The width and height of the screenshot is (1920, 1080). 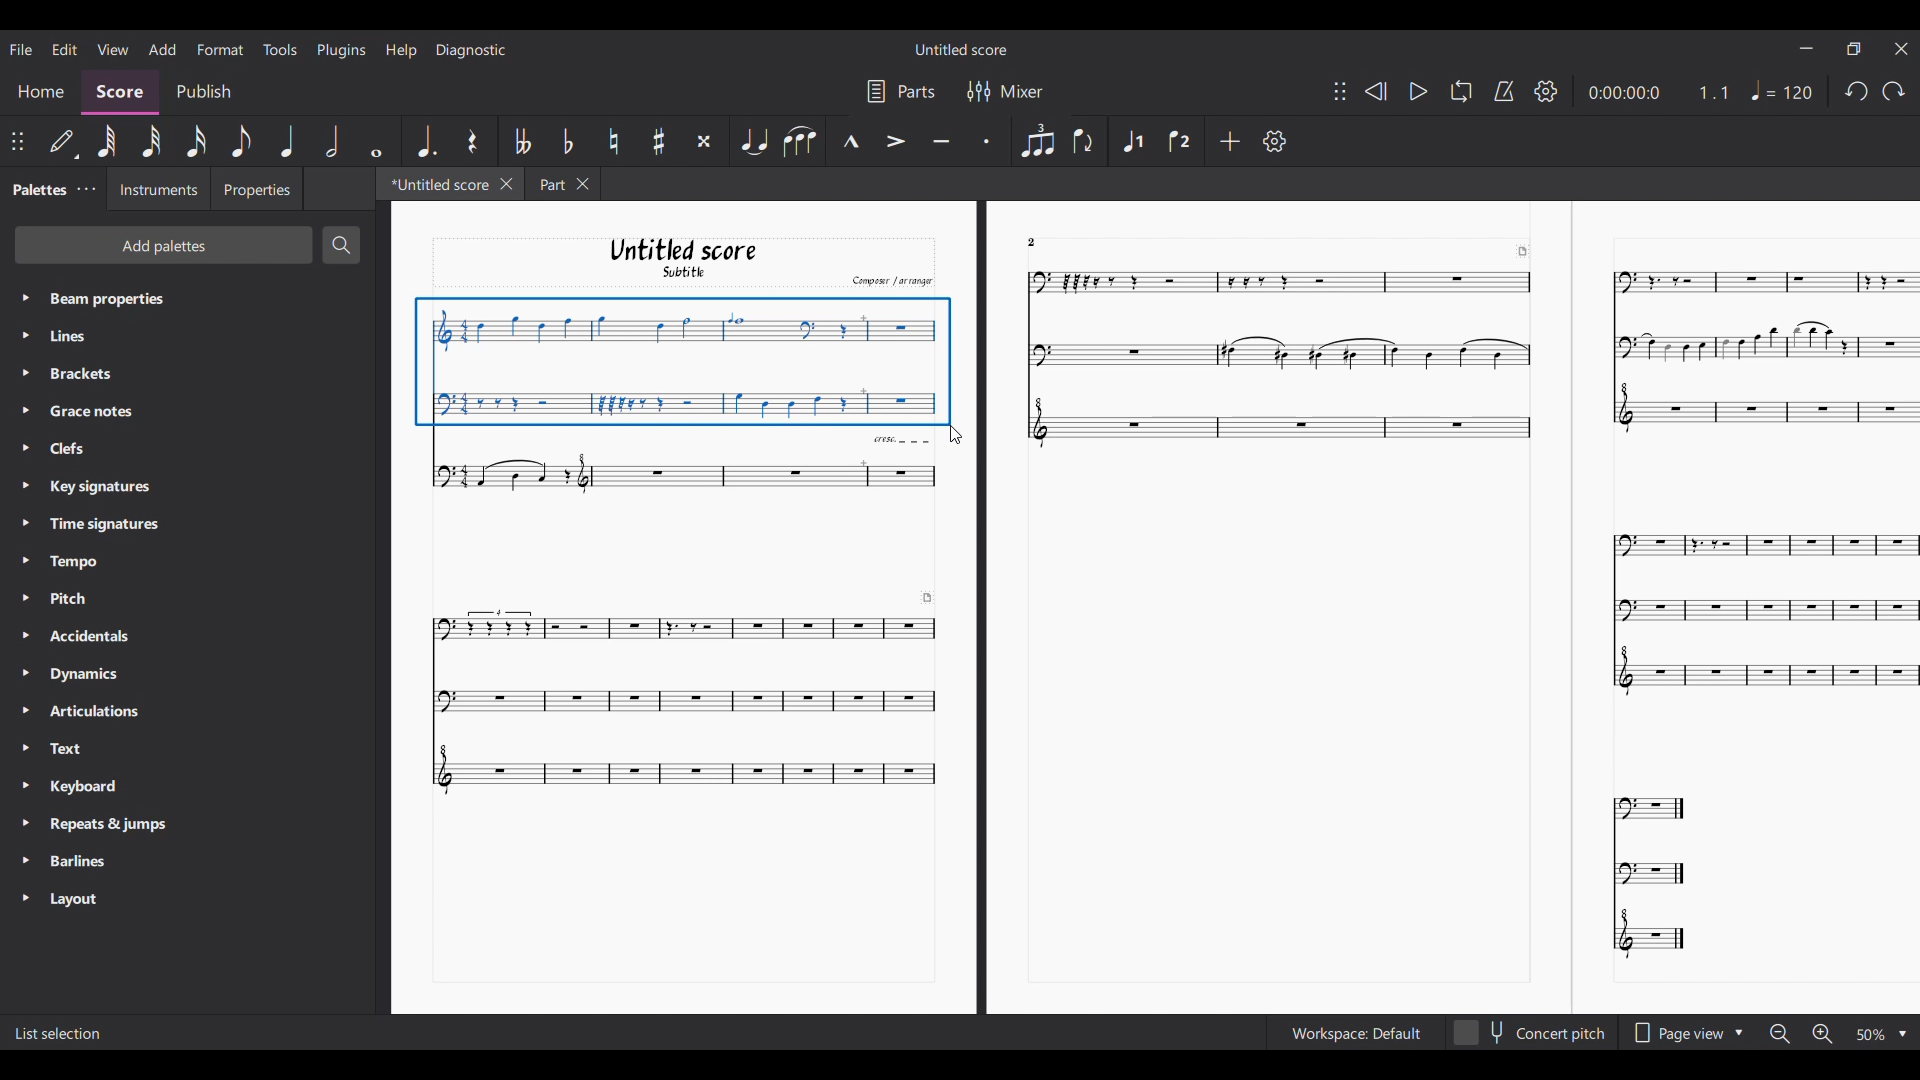 What do you see at coordinates (1022, 91) in the screenshot?
I see `Mixer settings` at bounding box center [1022, 91].